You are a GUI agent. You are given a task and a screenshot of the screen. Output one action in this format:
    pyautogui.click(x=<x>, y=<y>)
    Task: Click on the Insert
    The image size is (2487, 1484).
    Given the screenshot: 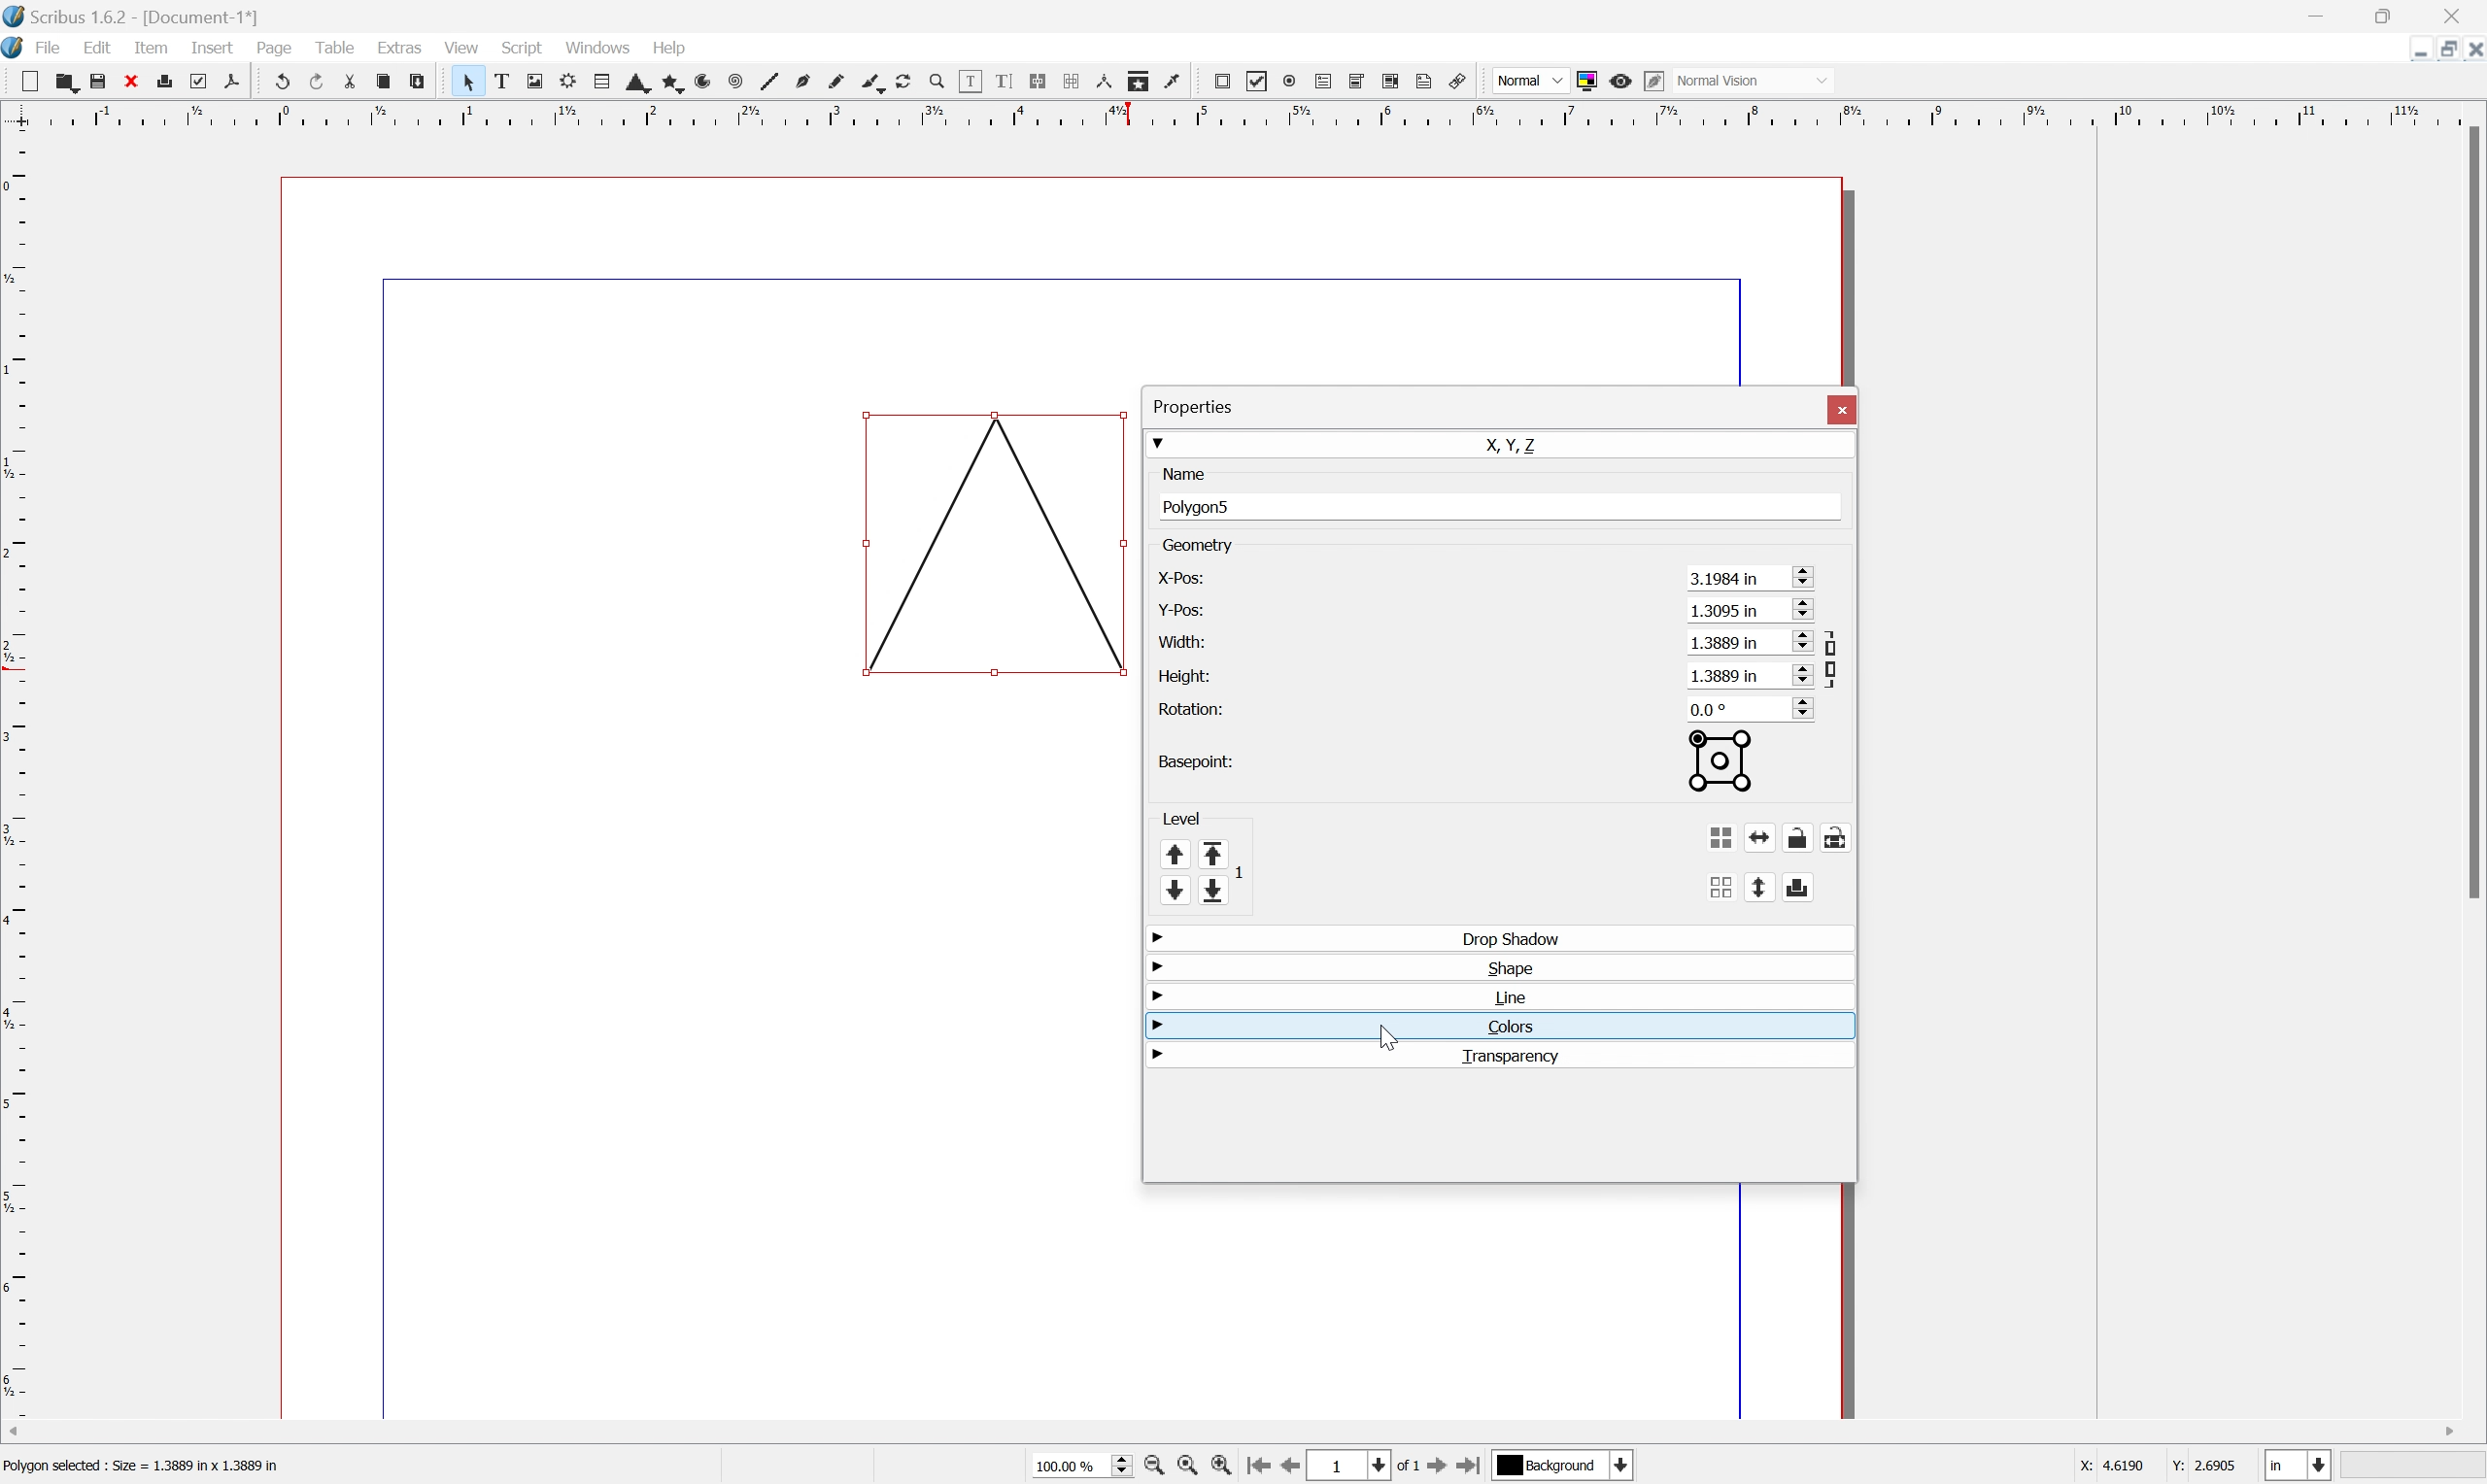 What is the action you would take?
    pyautogui.click(x=213, y=48)
    